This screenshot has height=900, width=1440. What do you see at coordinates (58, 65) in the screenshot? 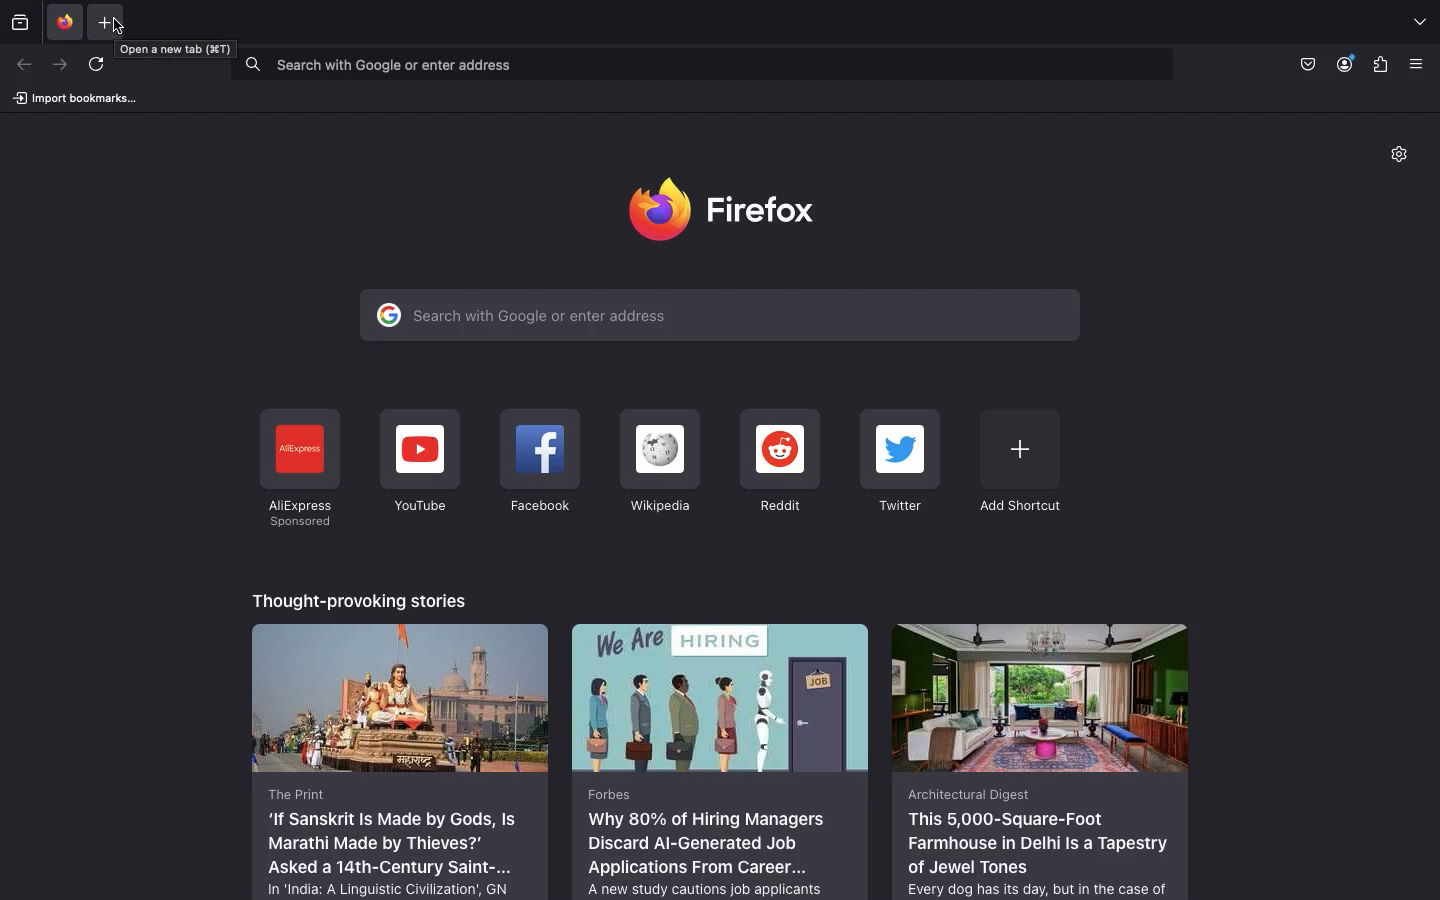
I see `Next page` at bounding box center [58, 65].